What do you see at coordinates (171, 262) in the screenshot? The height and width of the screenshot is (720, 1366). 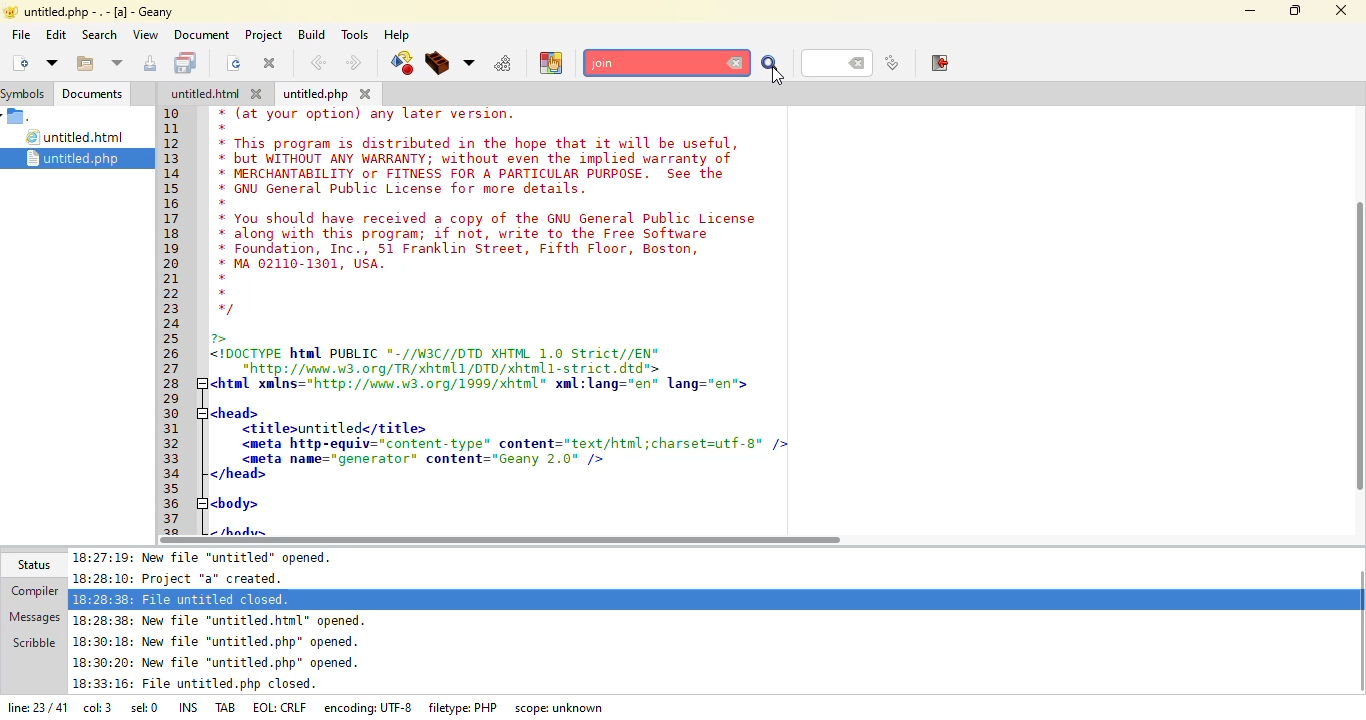 I see `20` at bounding box center [171, 262].